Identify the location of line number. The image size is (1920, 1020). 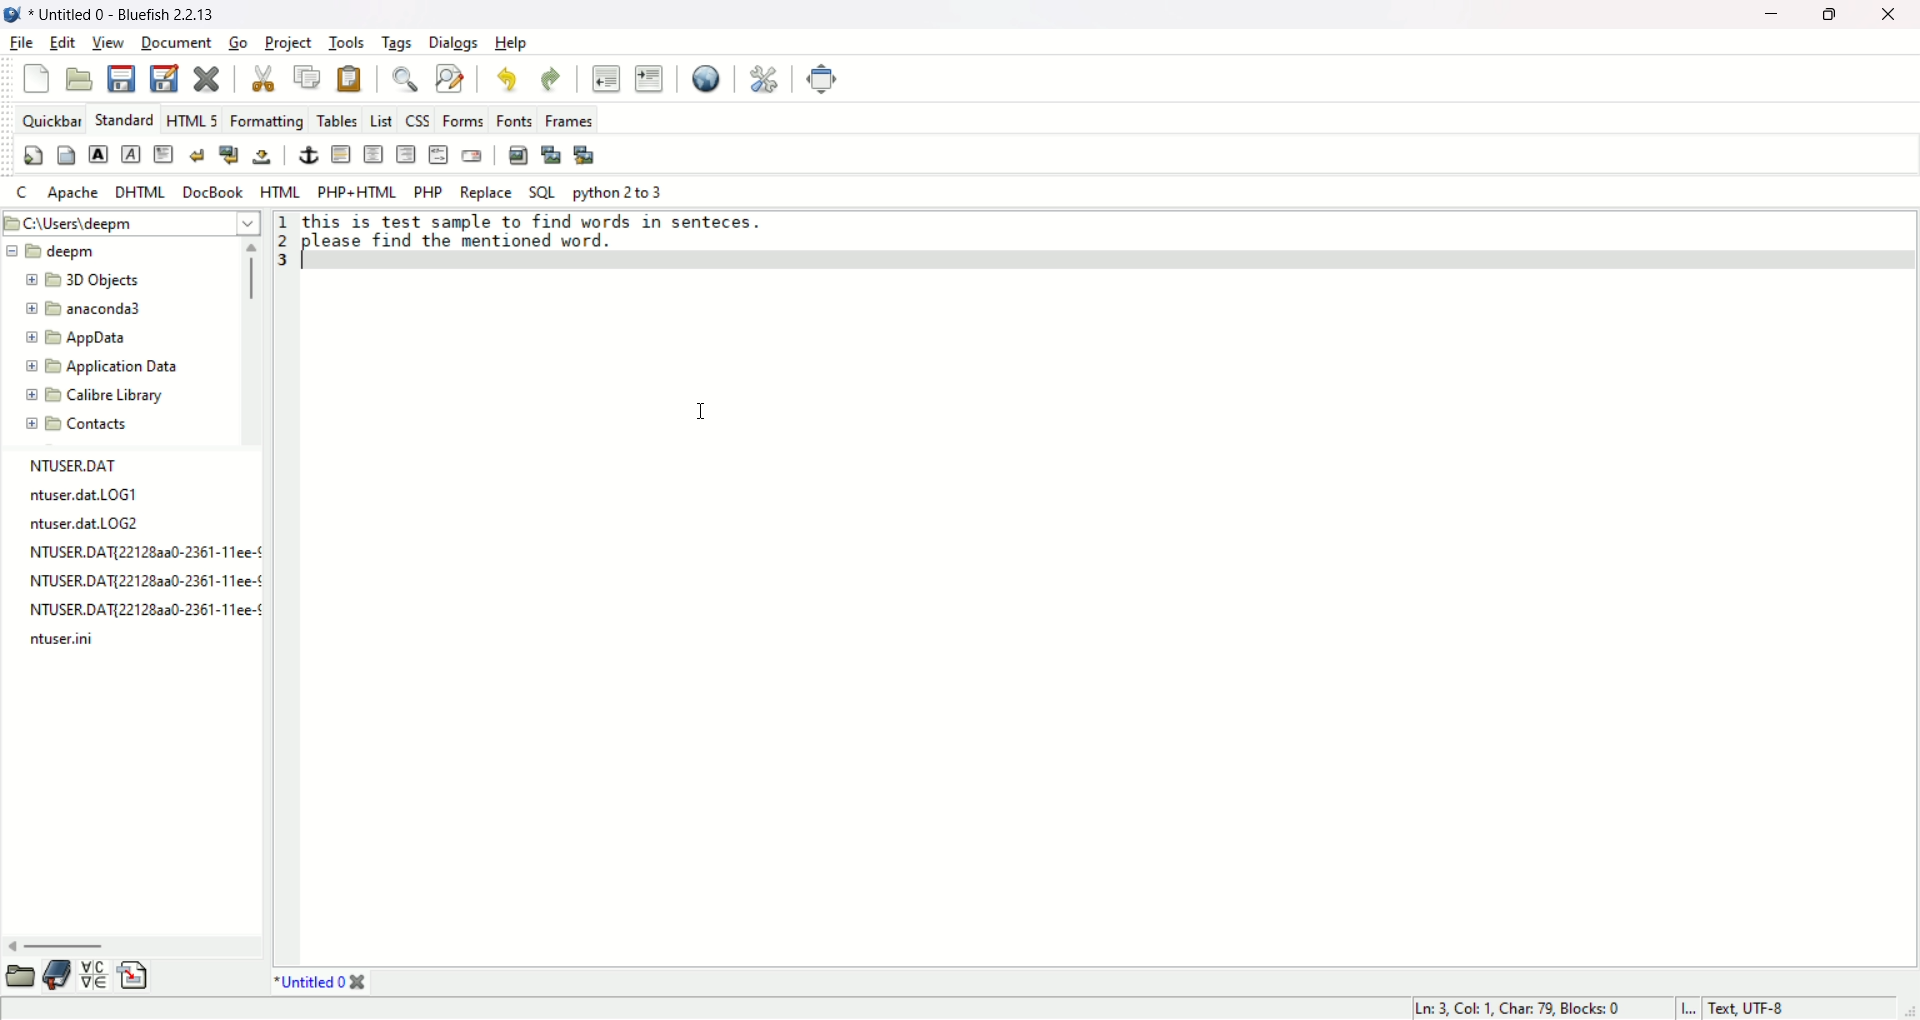
(284, 245).